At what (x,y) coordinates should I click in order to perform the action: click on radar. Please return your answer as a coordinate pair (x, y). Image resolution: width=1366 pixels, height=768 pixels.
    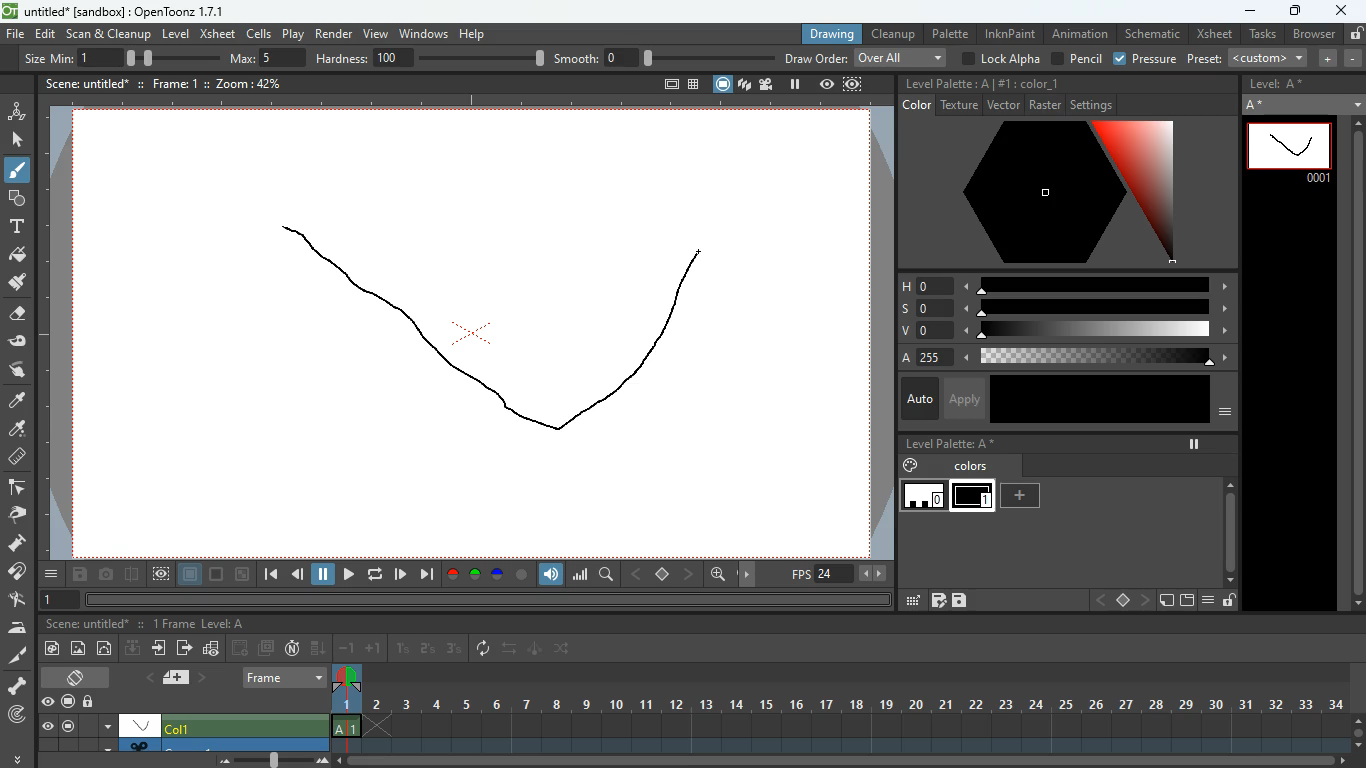
    Looking at the image, I should click on (19, 716).